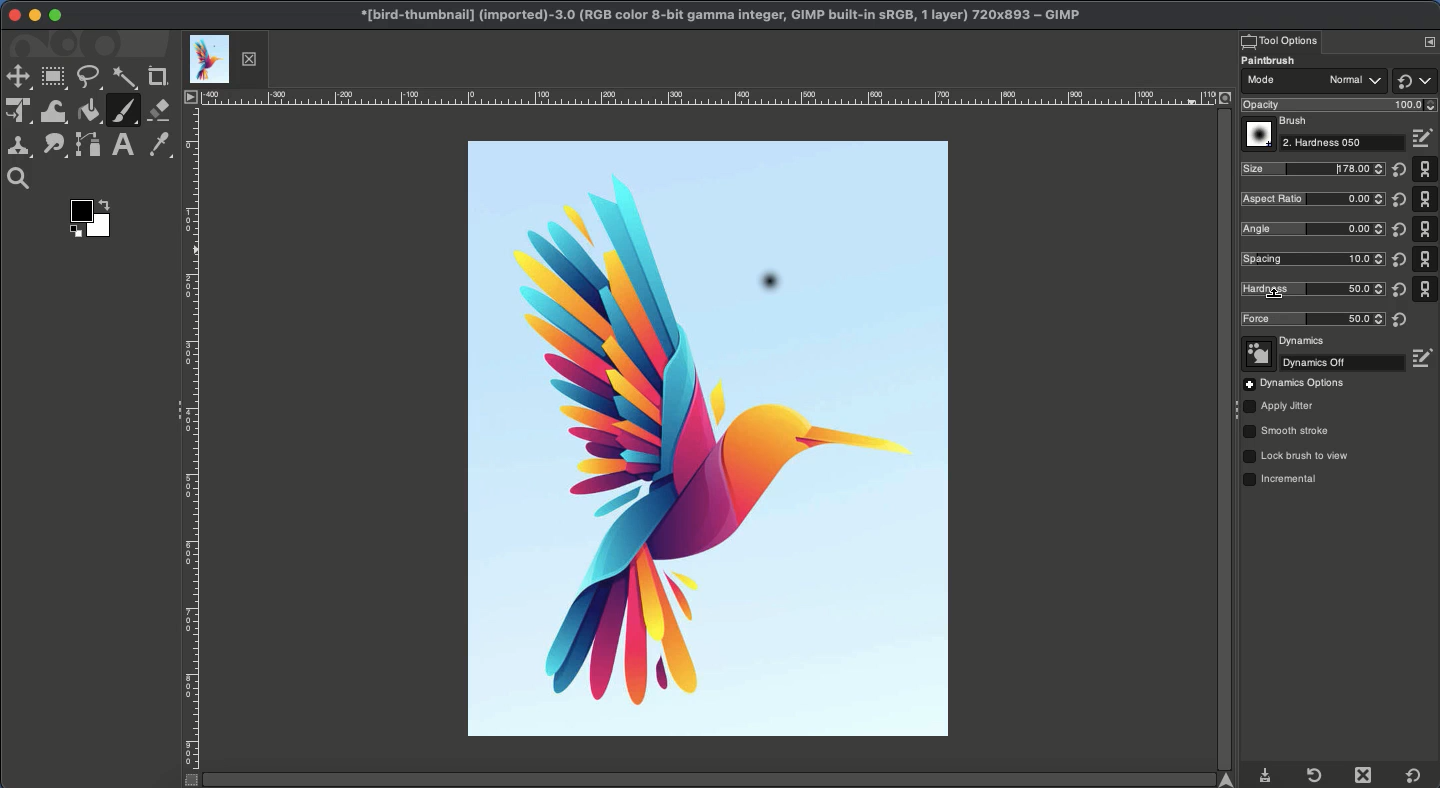  What do you see at coordinates (1426, 228) in the screenshot?
I see `Default` at bounding box center [1426, 228].